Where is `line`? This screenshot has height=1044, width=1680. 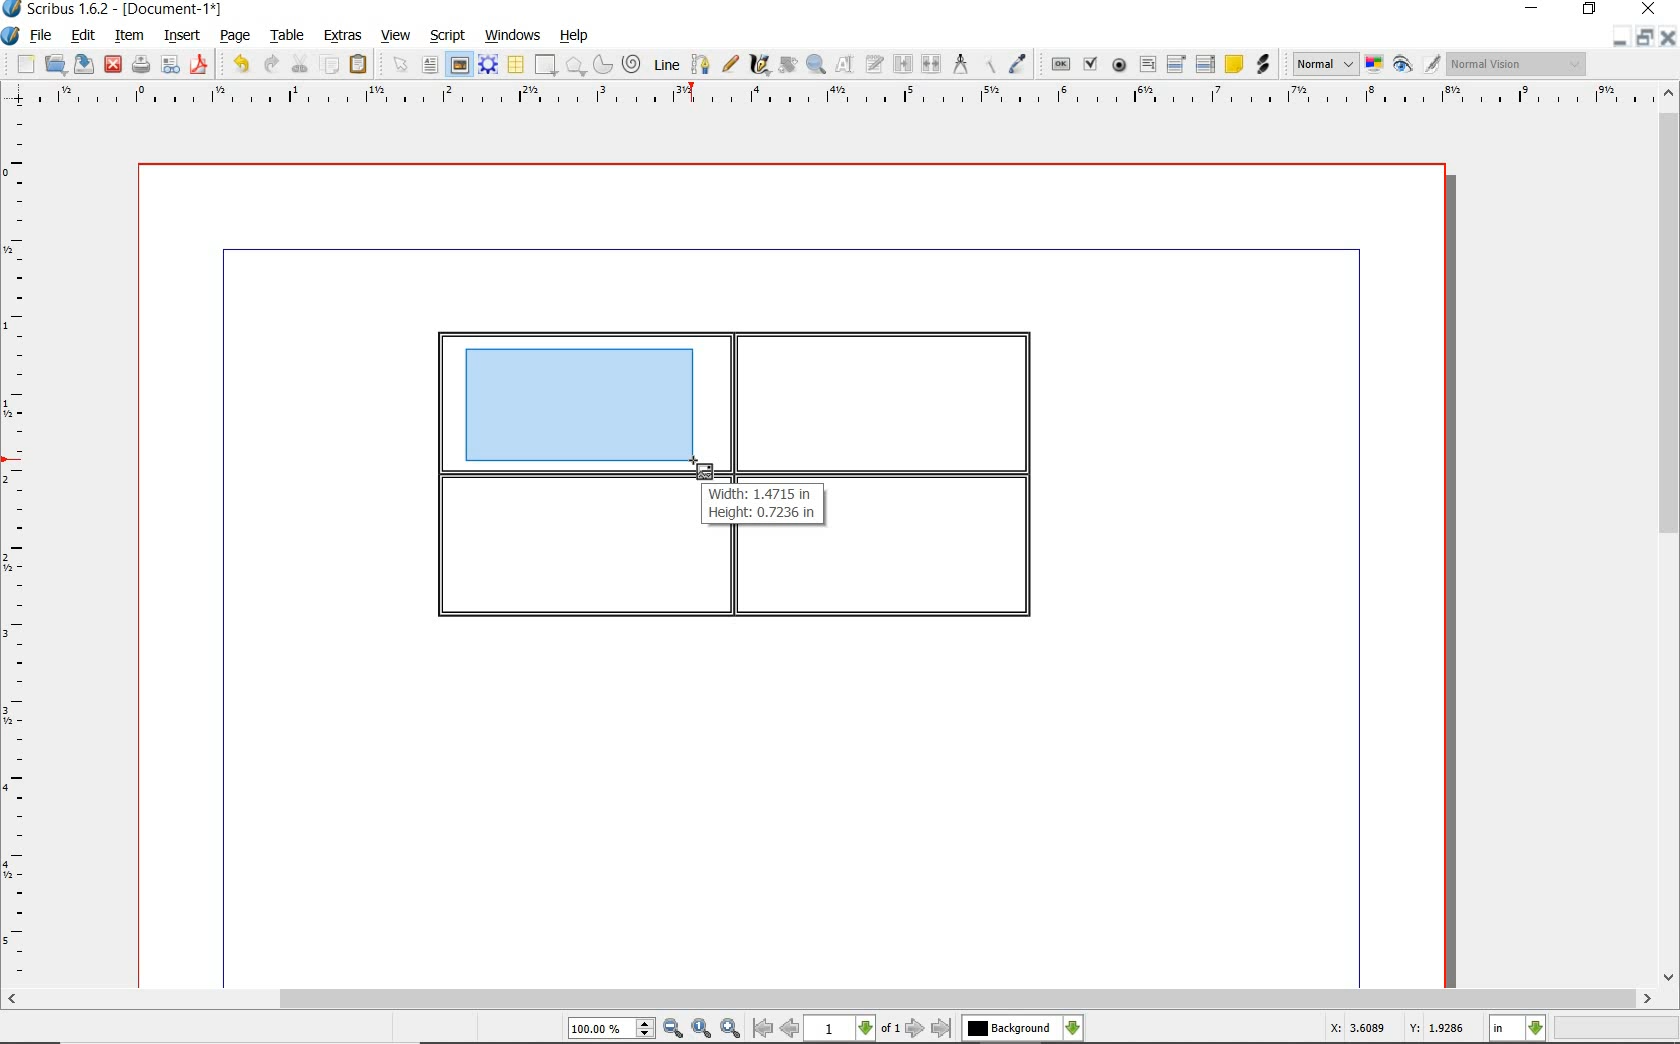
line is located at coordinates (667, 63).